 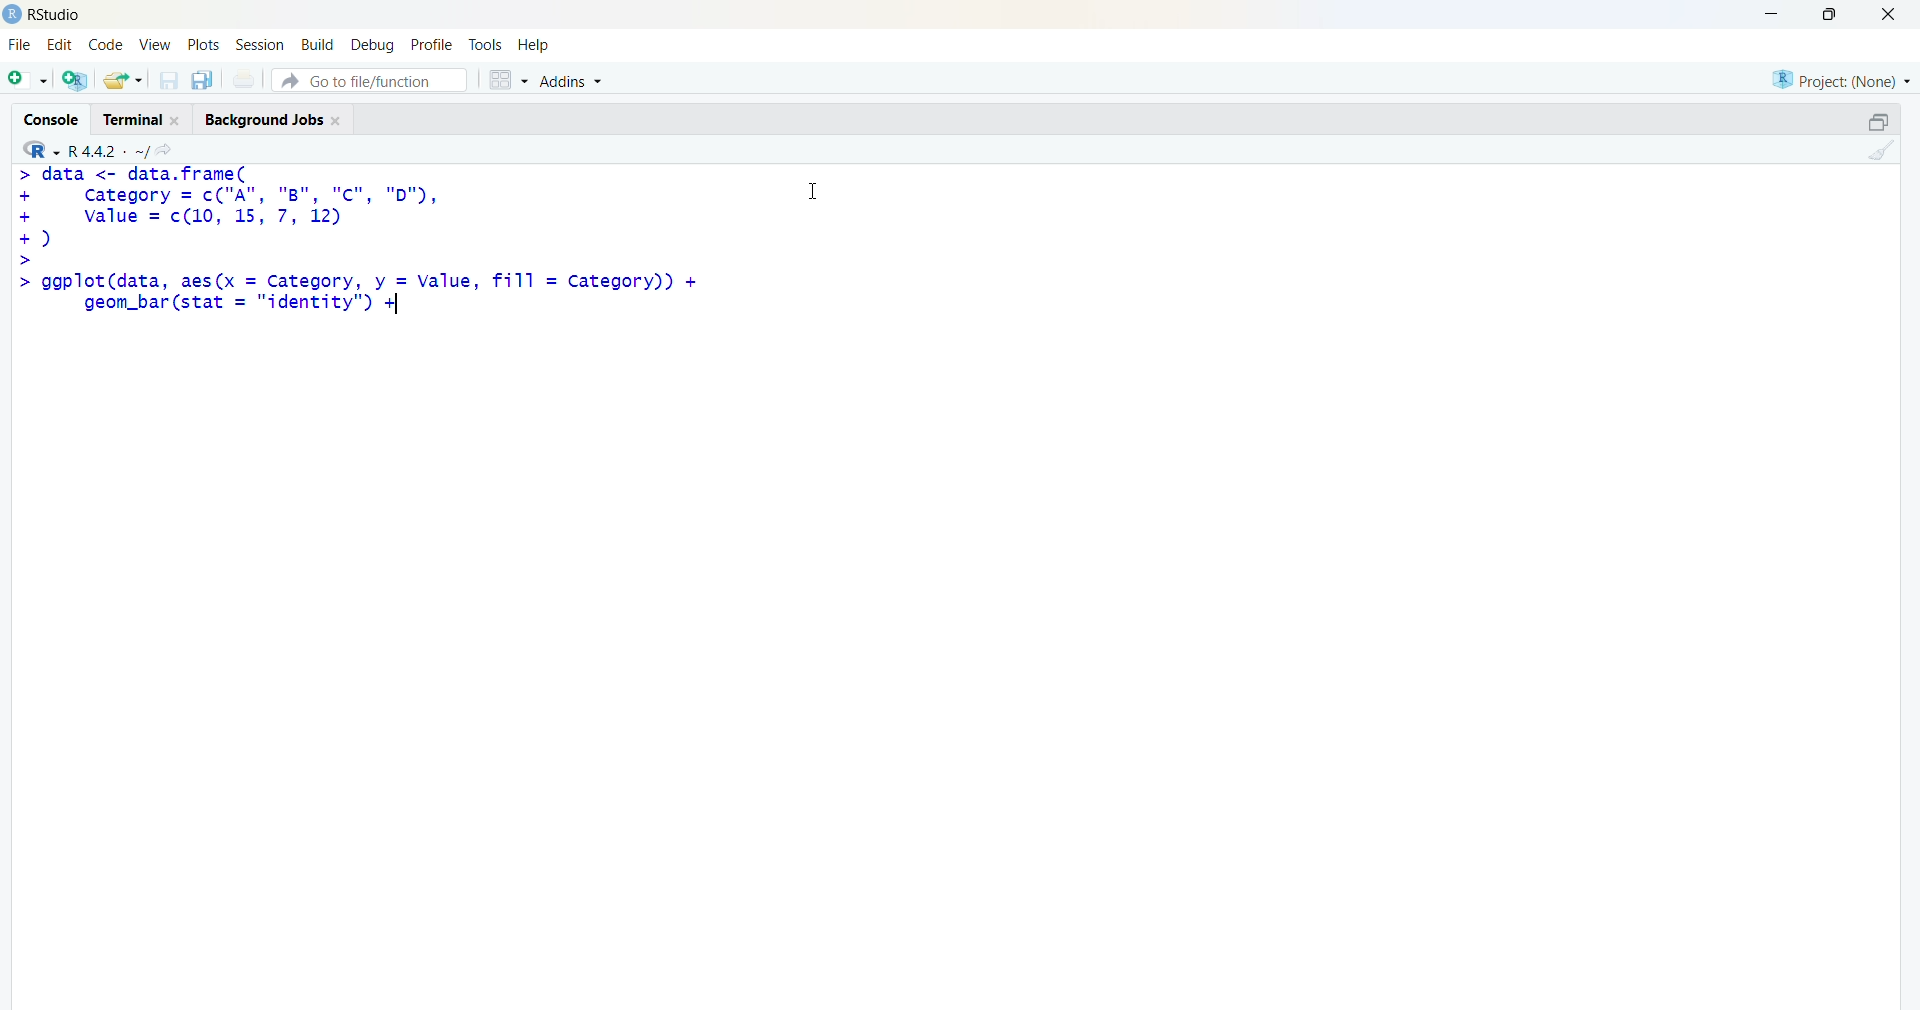 I want to click on Close, so click(x=1885, y=14).